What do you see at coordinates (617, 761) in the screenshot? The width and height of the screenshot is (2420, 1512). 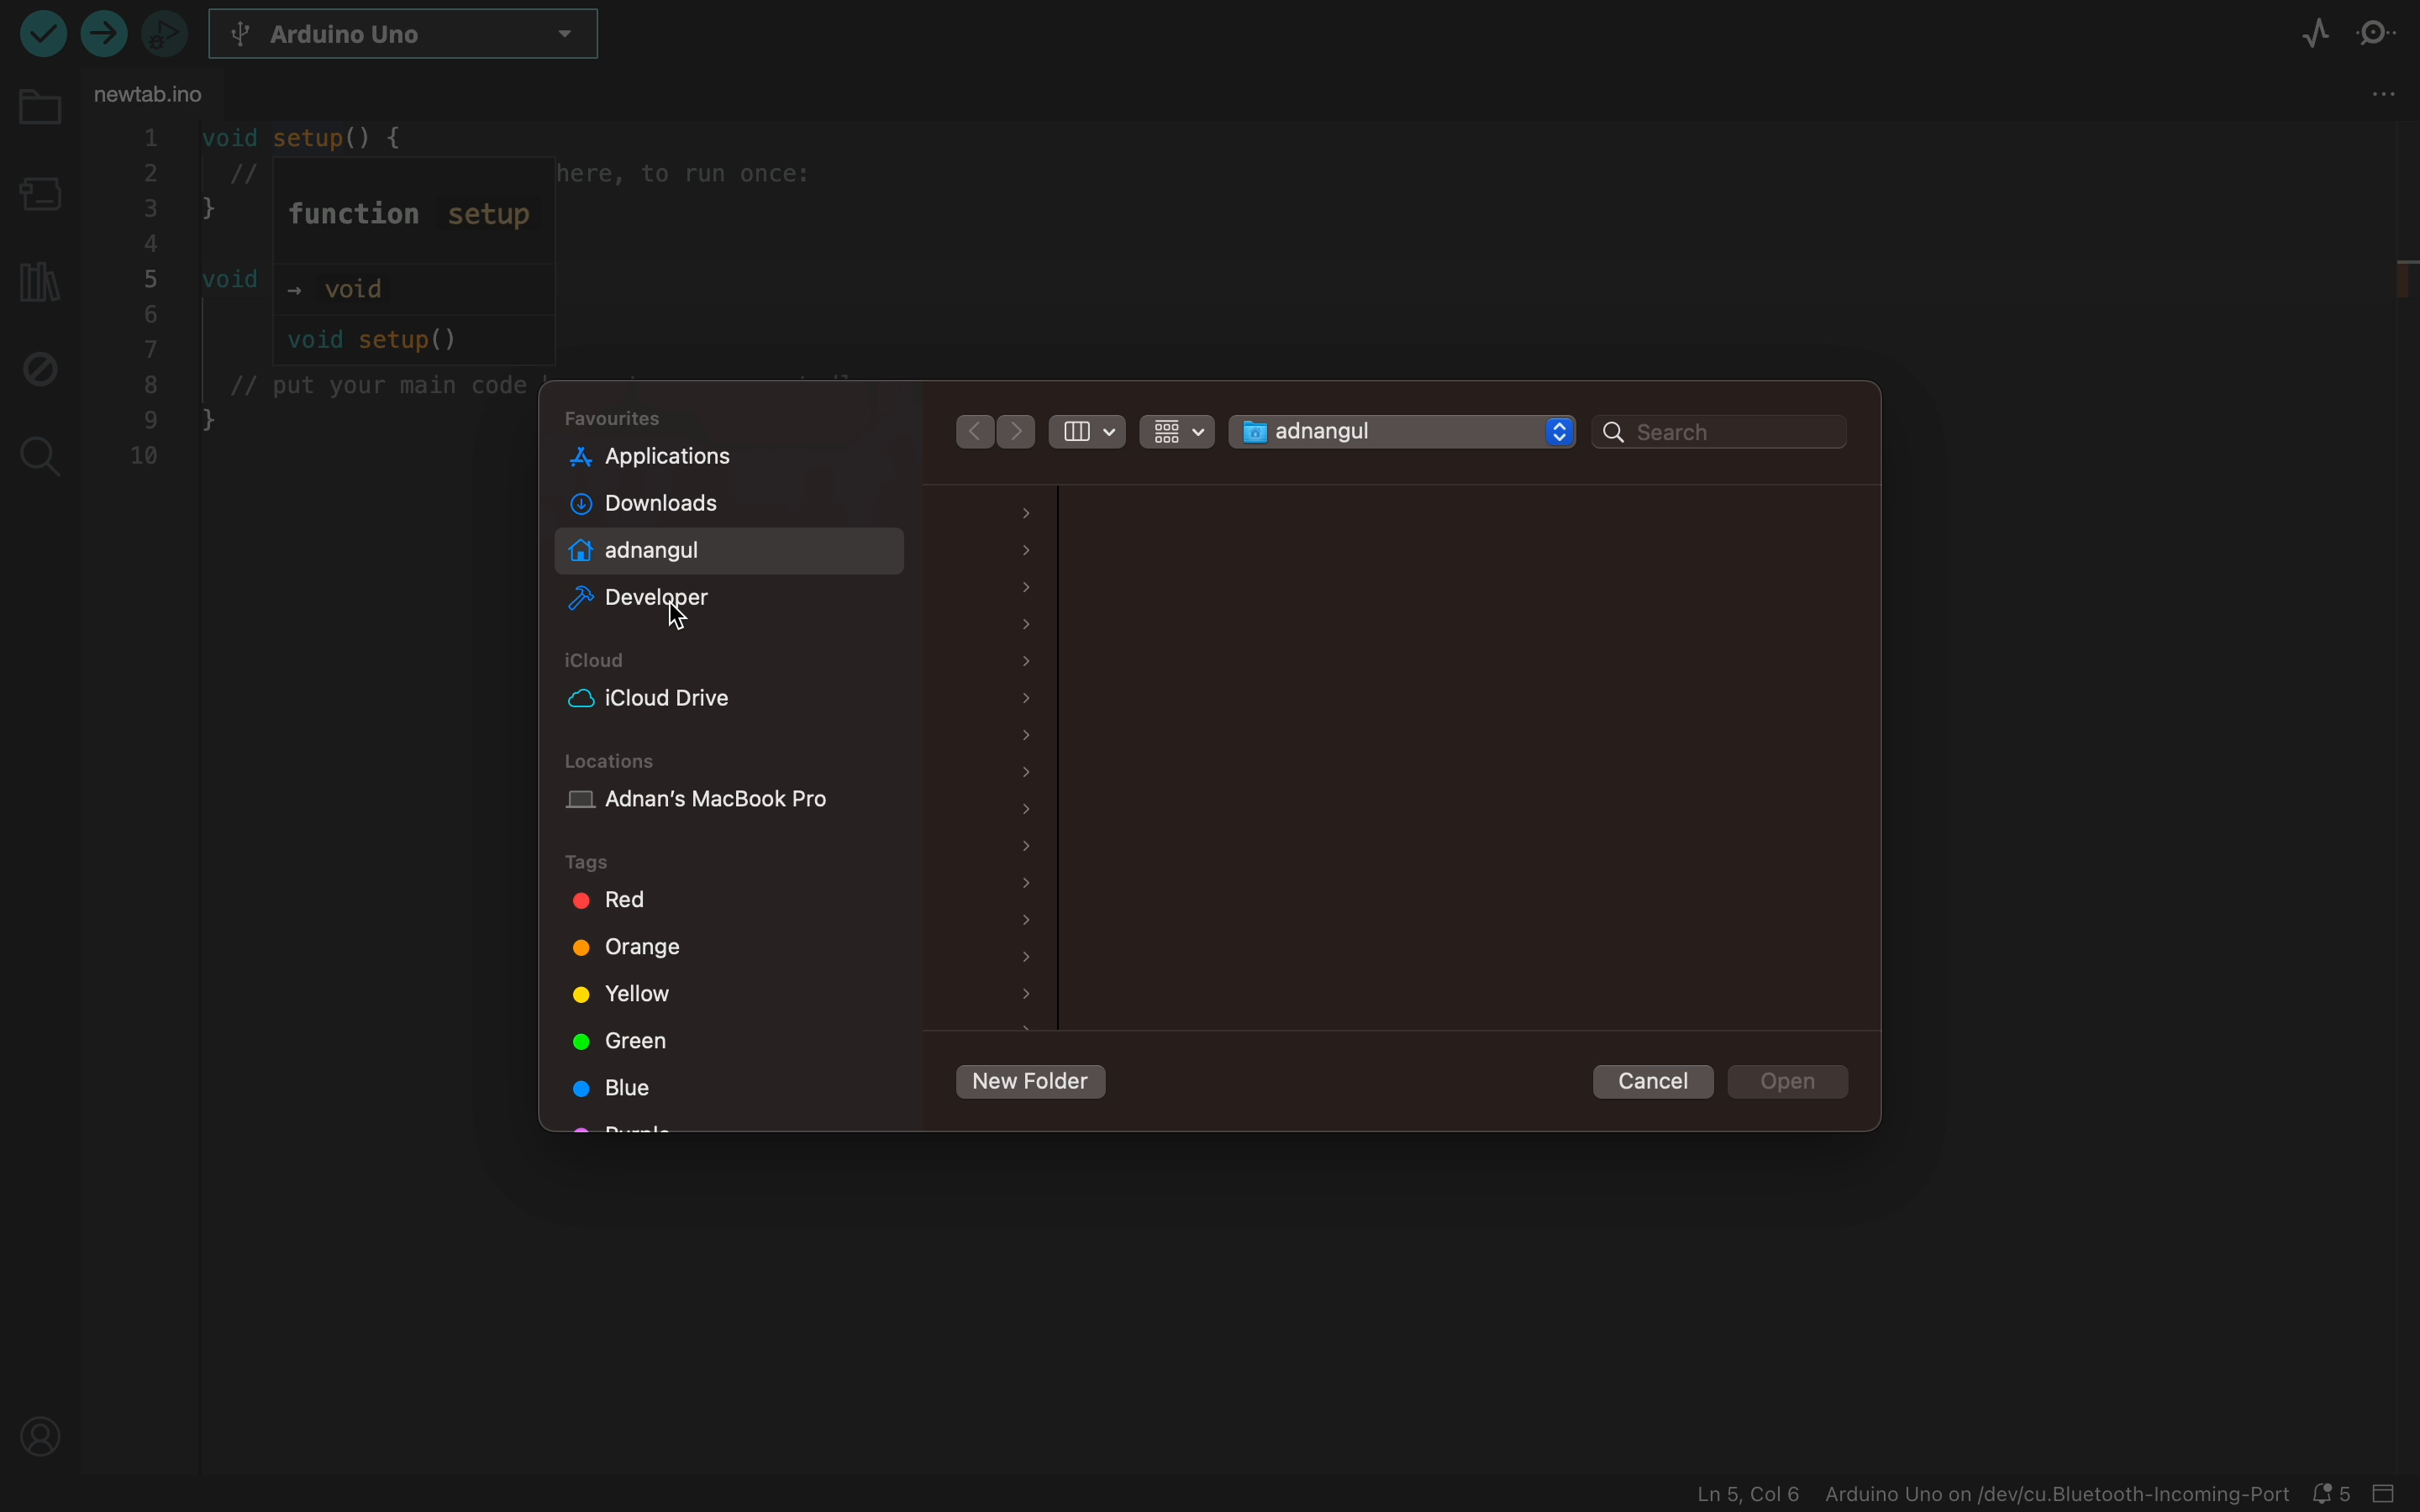 I see `locations` at bounding box center [617, 761].